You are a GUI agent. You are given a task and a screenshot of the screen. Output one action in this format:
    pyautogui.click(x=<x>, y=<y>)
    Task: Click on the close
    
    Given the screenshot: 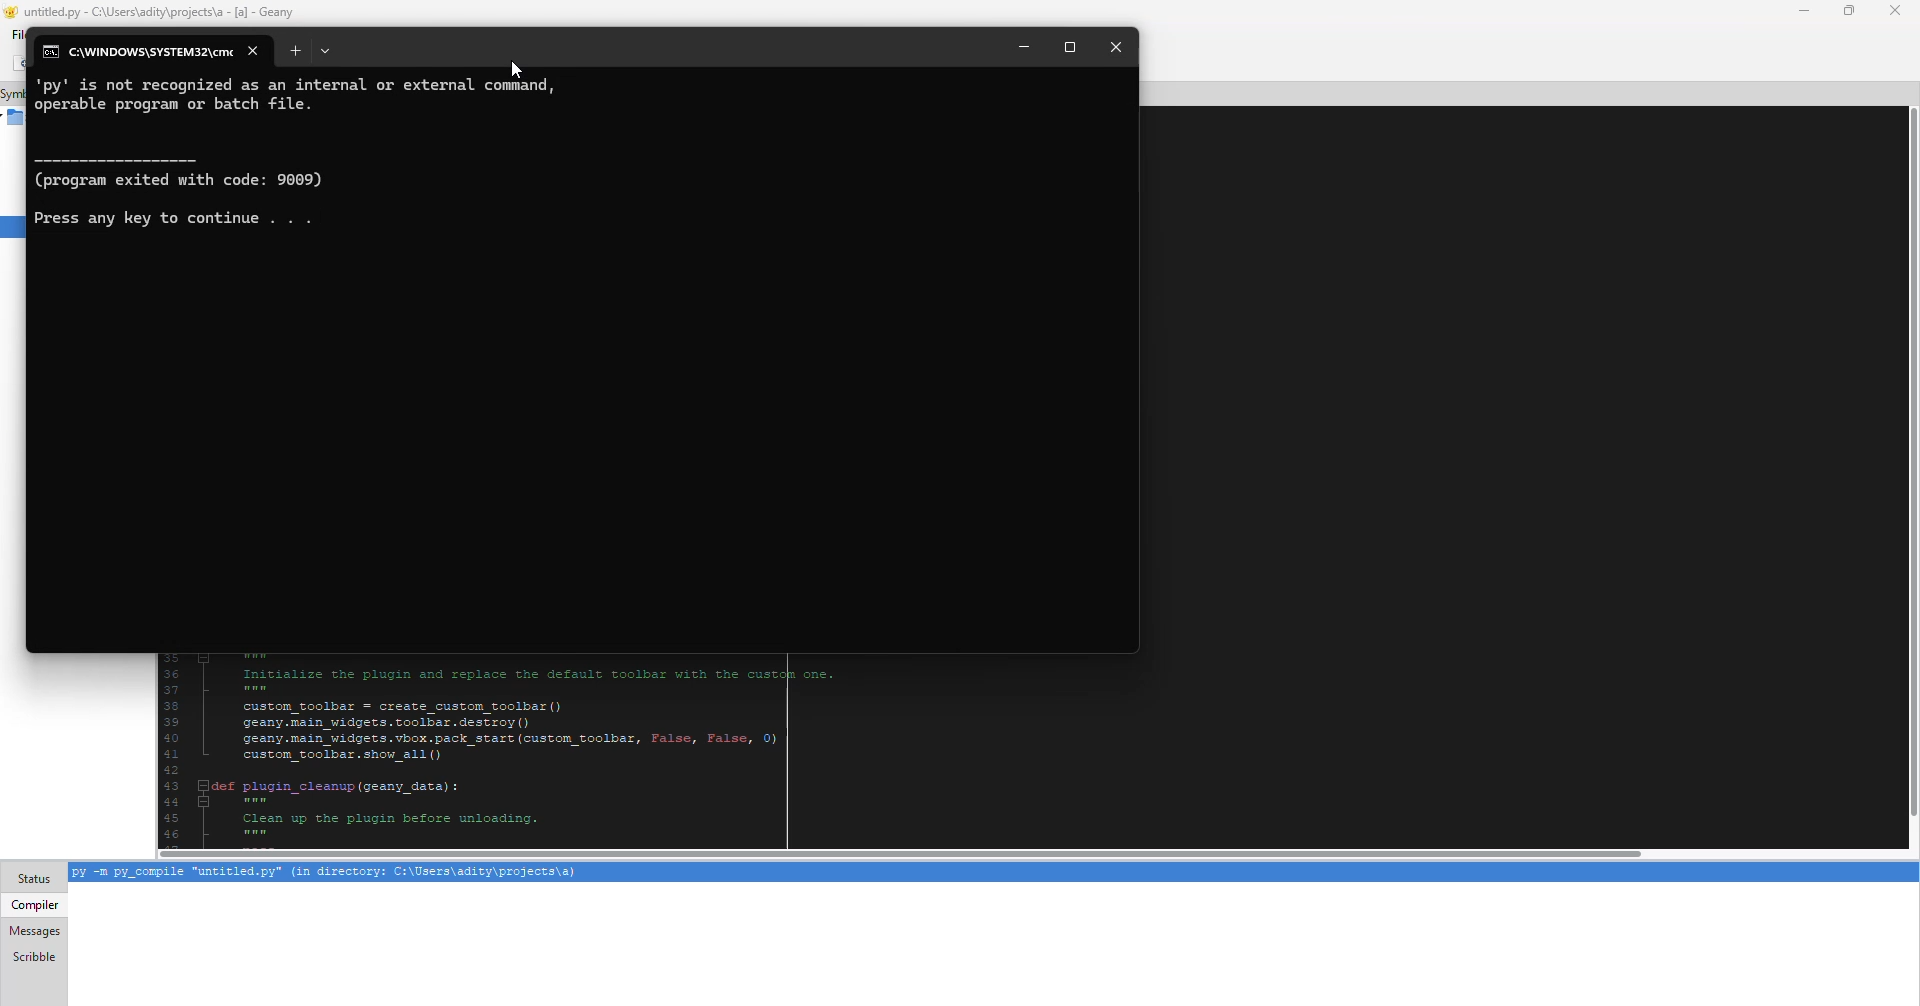 What is the action you would take?
    pyautogui.click(x=254, y=49)
    